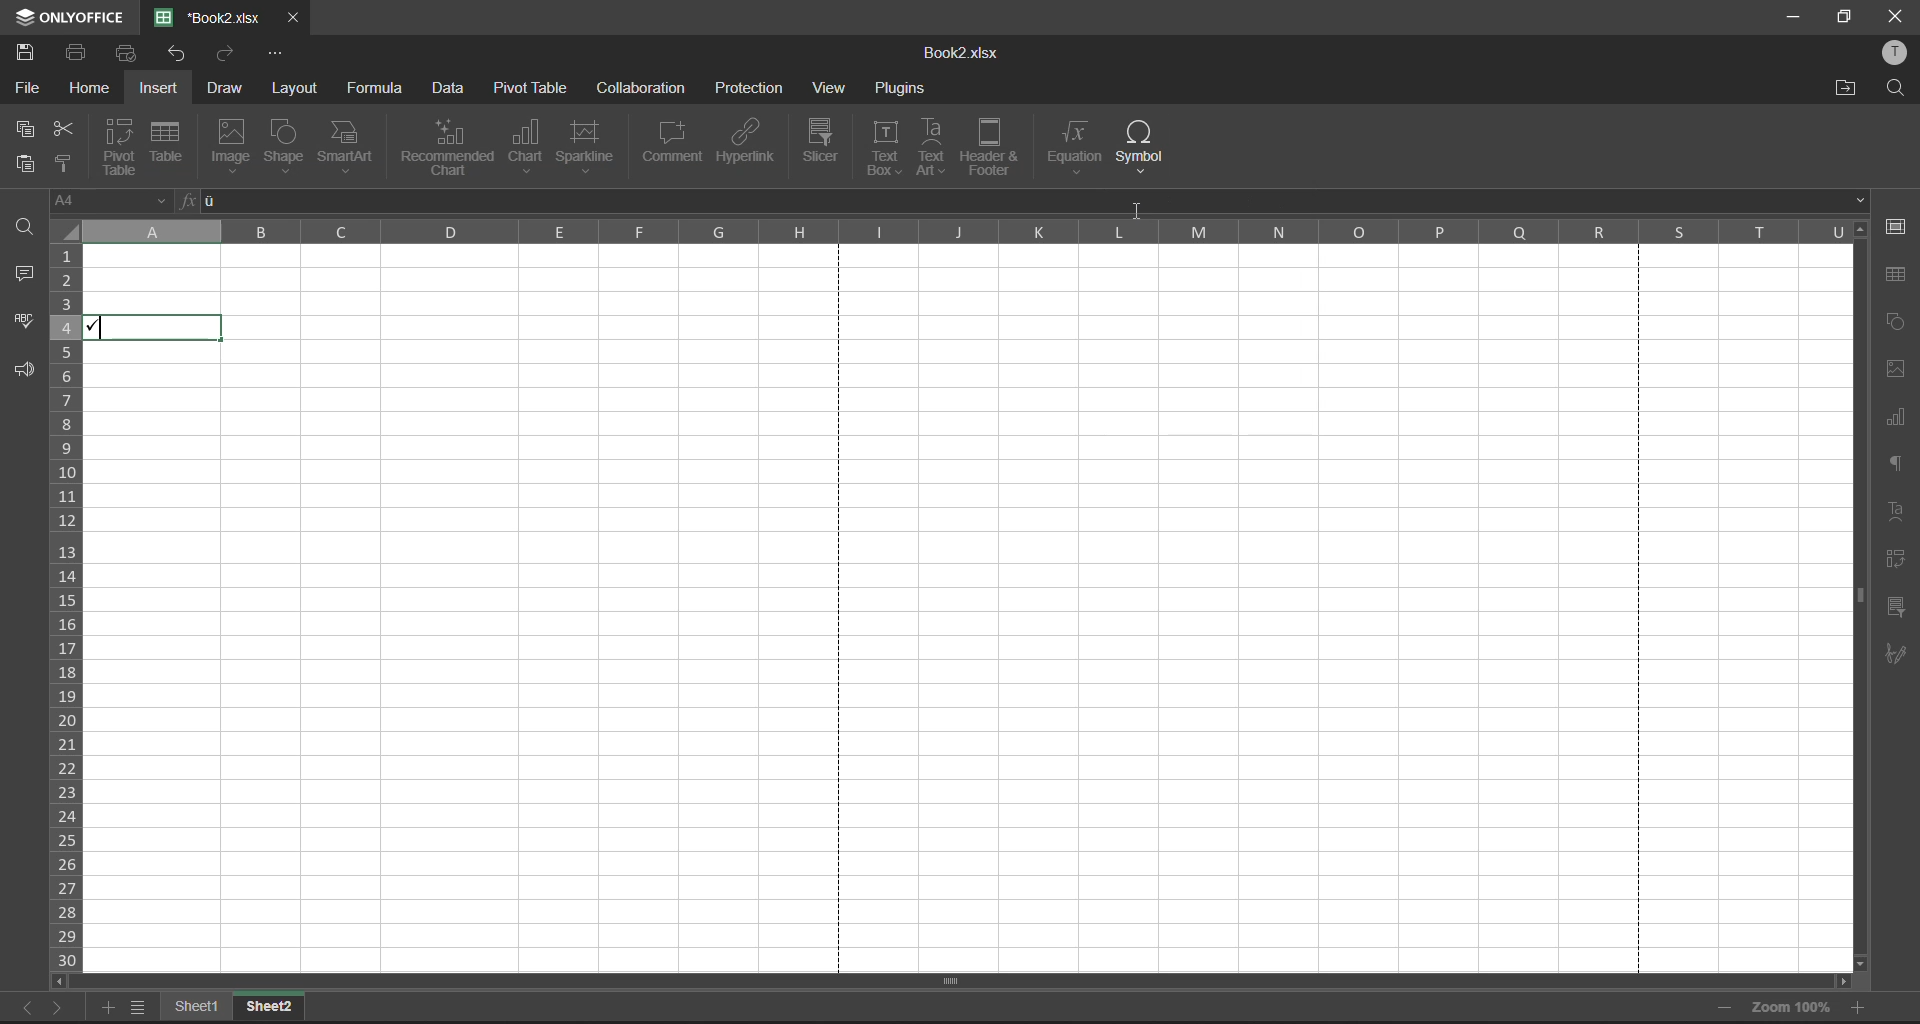  Describe the element at coordinates (447, 88) in the screenshot. I see `data` at that location.